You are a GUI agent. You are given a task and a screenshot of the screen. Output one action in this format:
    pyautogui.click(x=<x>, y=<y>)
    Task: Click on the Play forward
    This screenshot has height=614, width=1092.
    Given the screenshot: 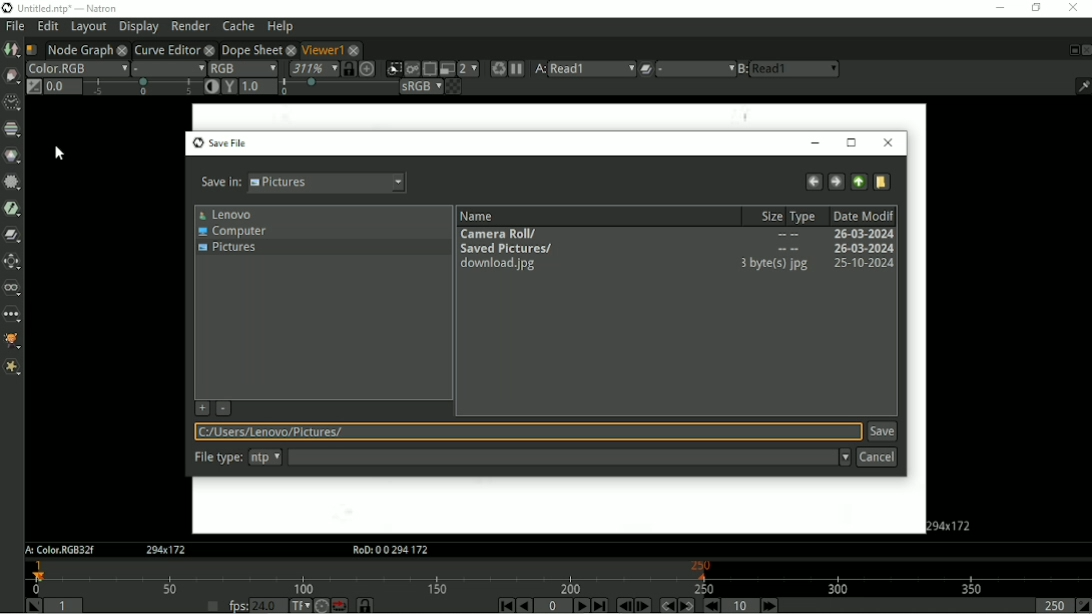 What is the action you would take?
    pyautogui.click(x=581, y=605)
    